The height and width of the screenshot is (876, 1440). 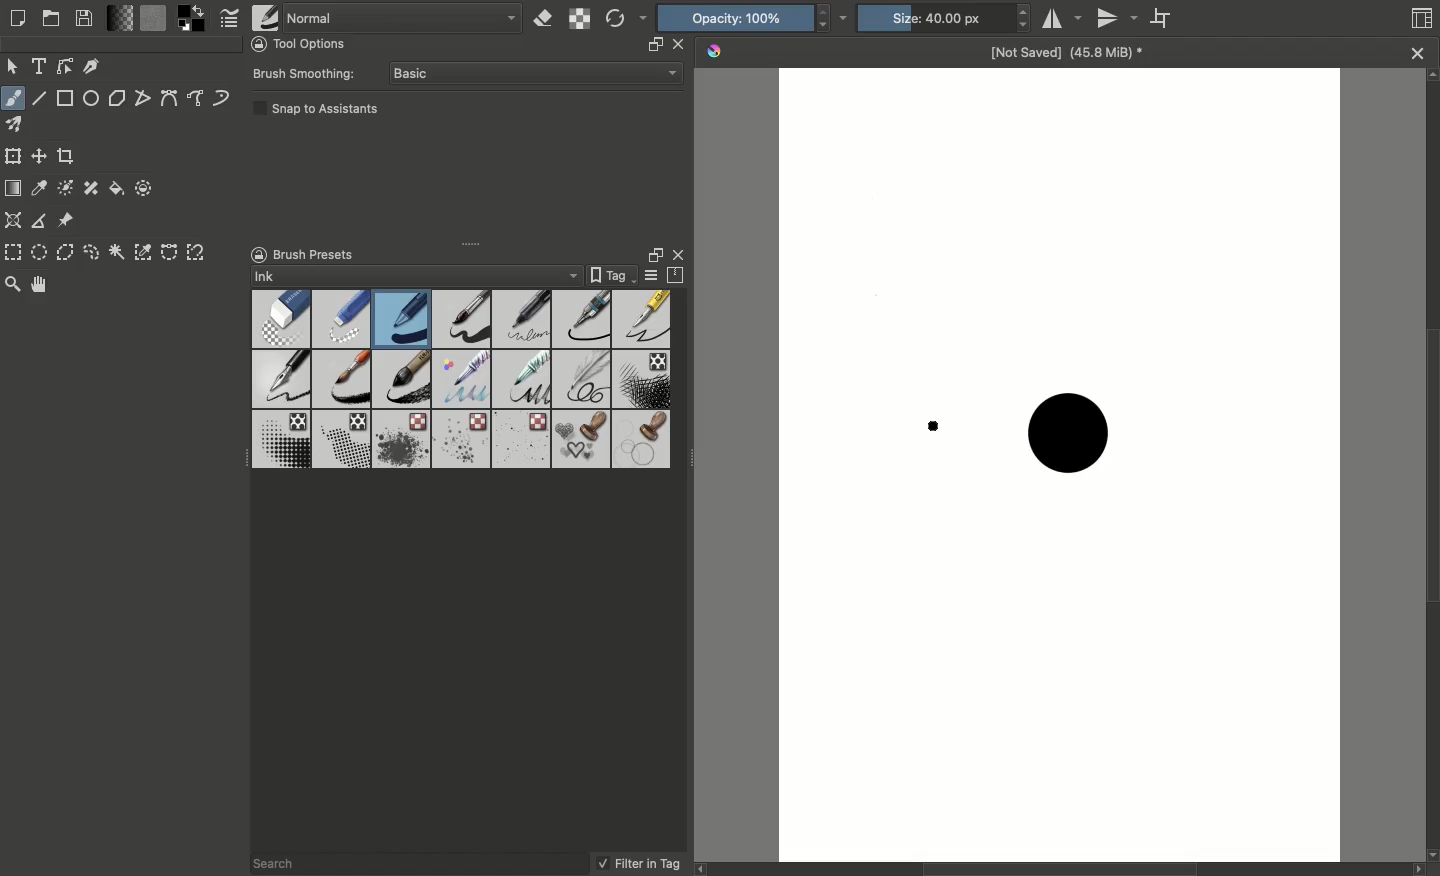 I want to click on Storage resources, so click(x=679, y=276).